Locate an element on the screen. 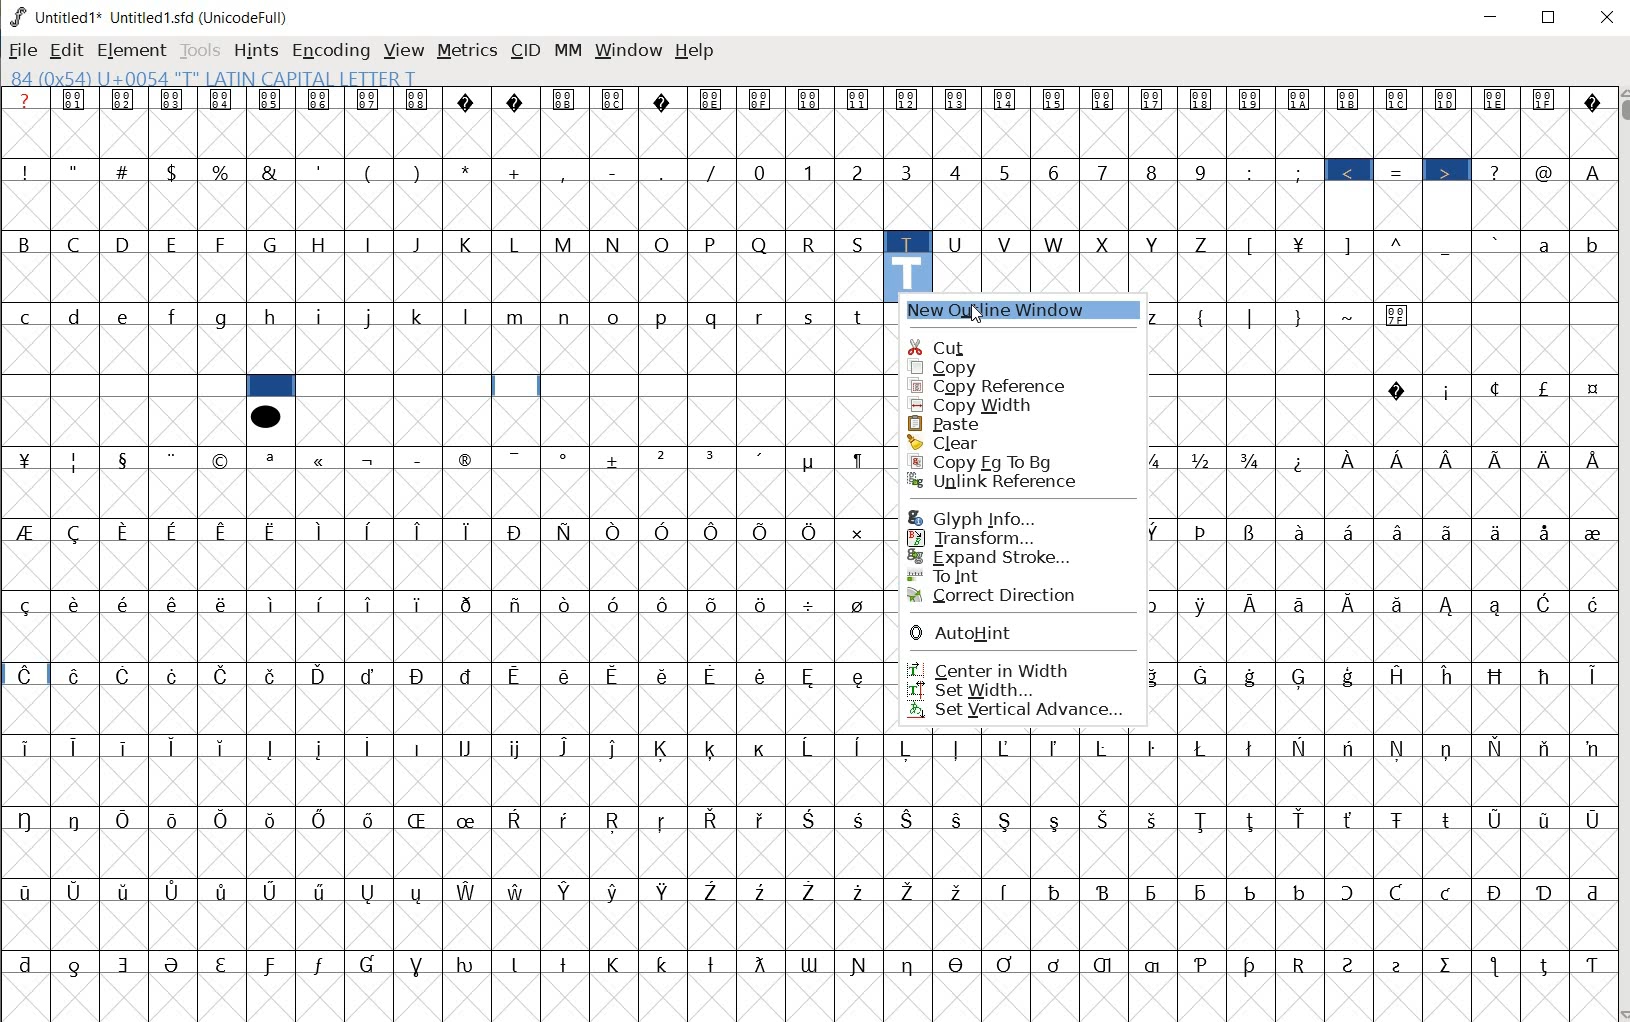 Image resolution: width=1630 pixels, height=1022 pixels. Symbol is located at coordinates (372, 458).